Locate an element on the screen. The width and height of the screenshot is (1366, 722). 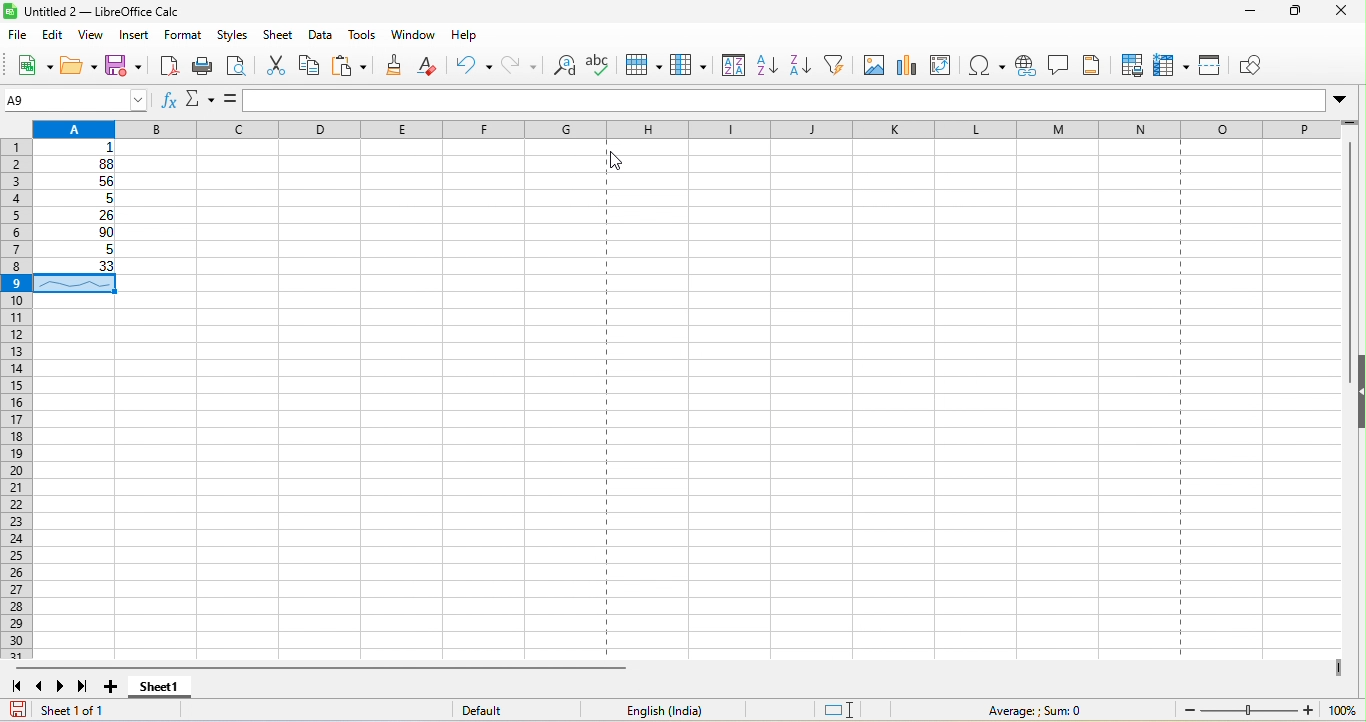
drag to view next columns is located at coordinates (1339, 668).